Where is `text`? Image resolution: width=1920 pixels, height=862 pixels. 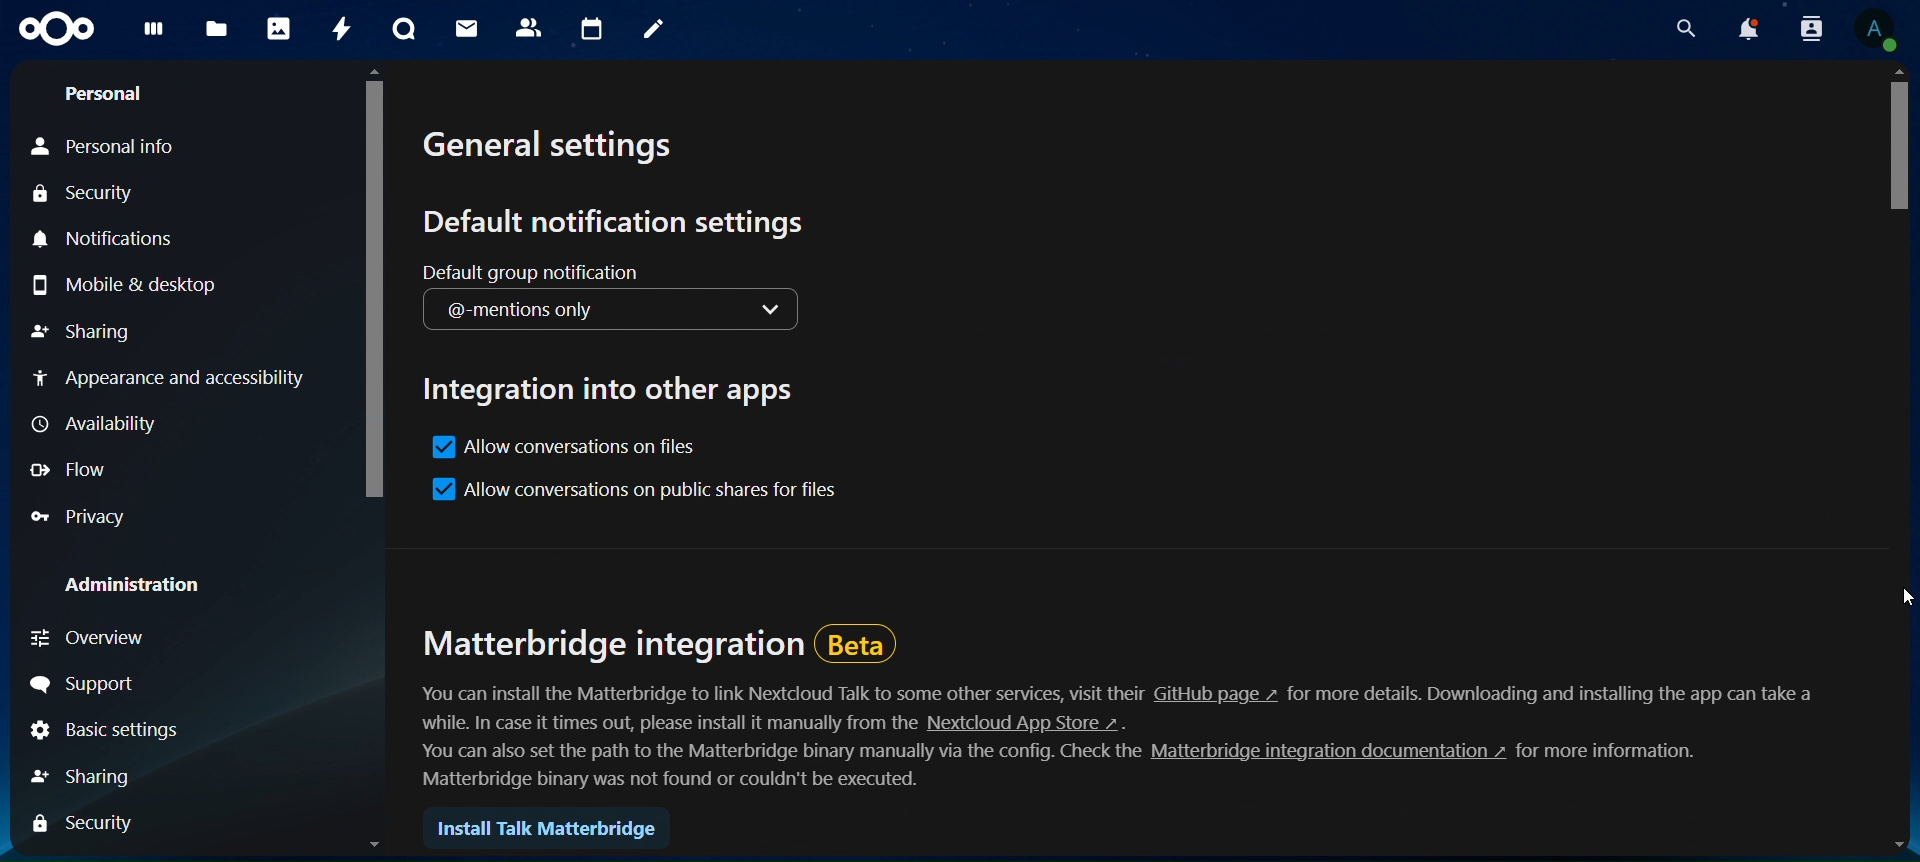
text is located at coordinates (1610, 751).